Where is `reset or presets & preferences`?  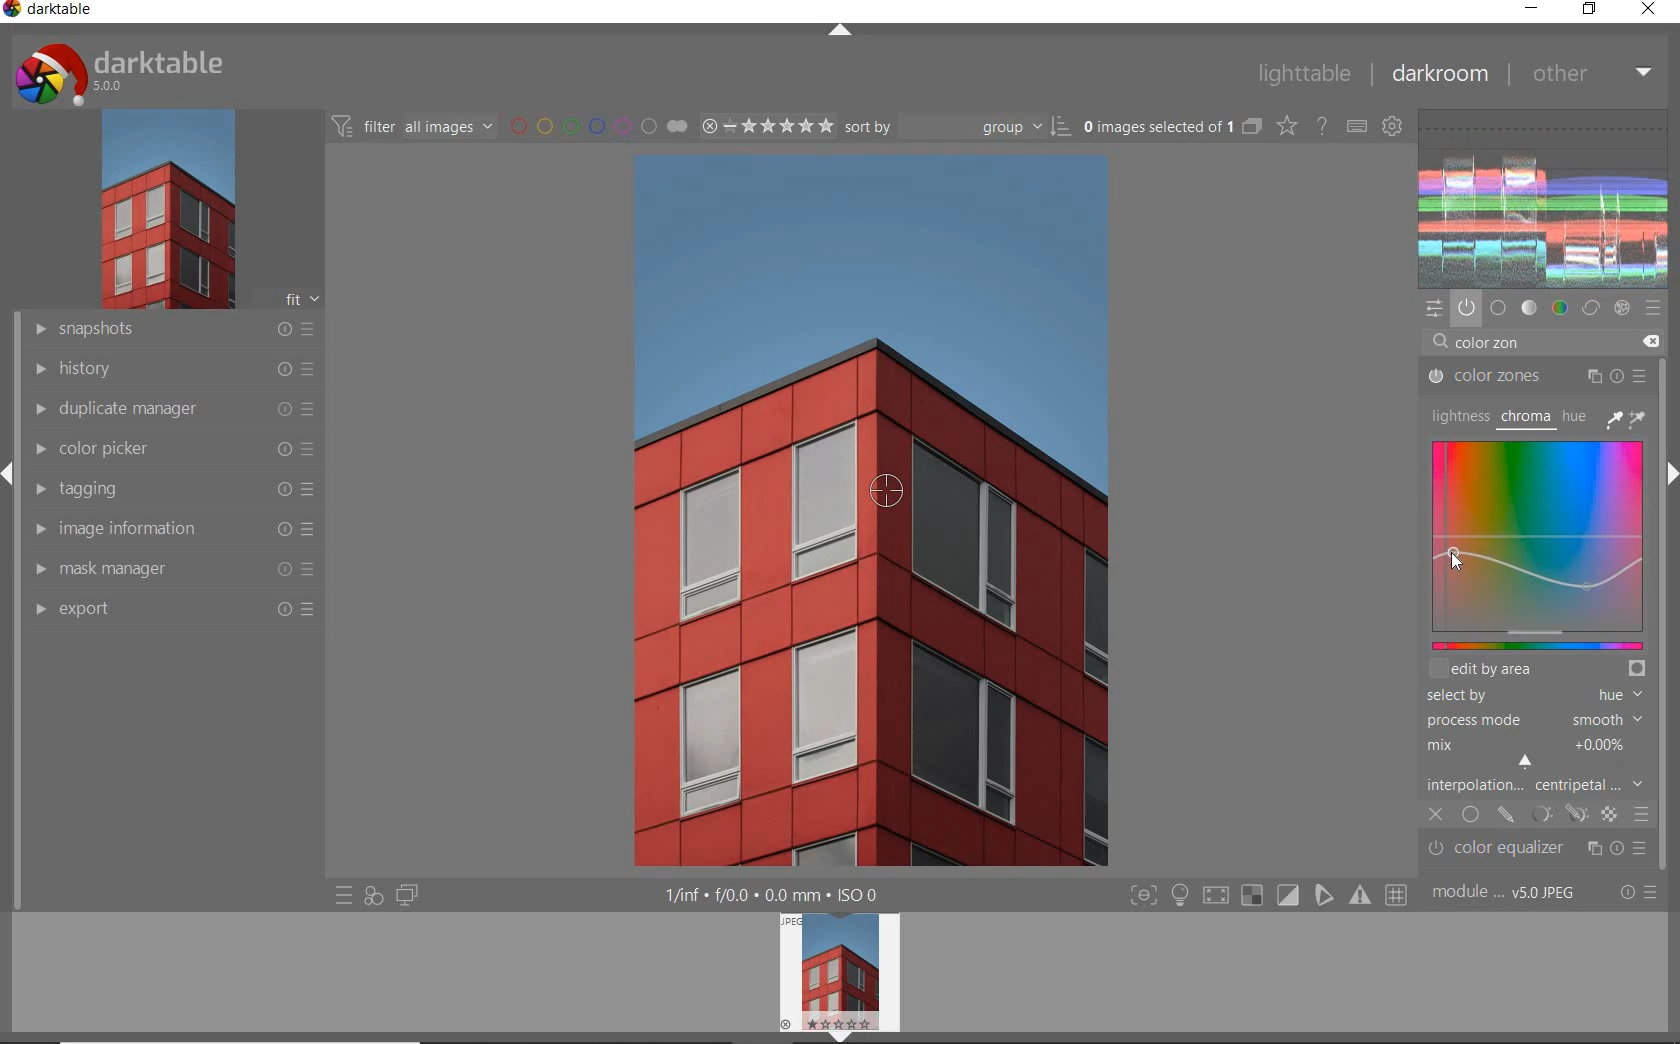
reset or presets & preferences is located at coordinates (1638, 894).